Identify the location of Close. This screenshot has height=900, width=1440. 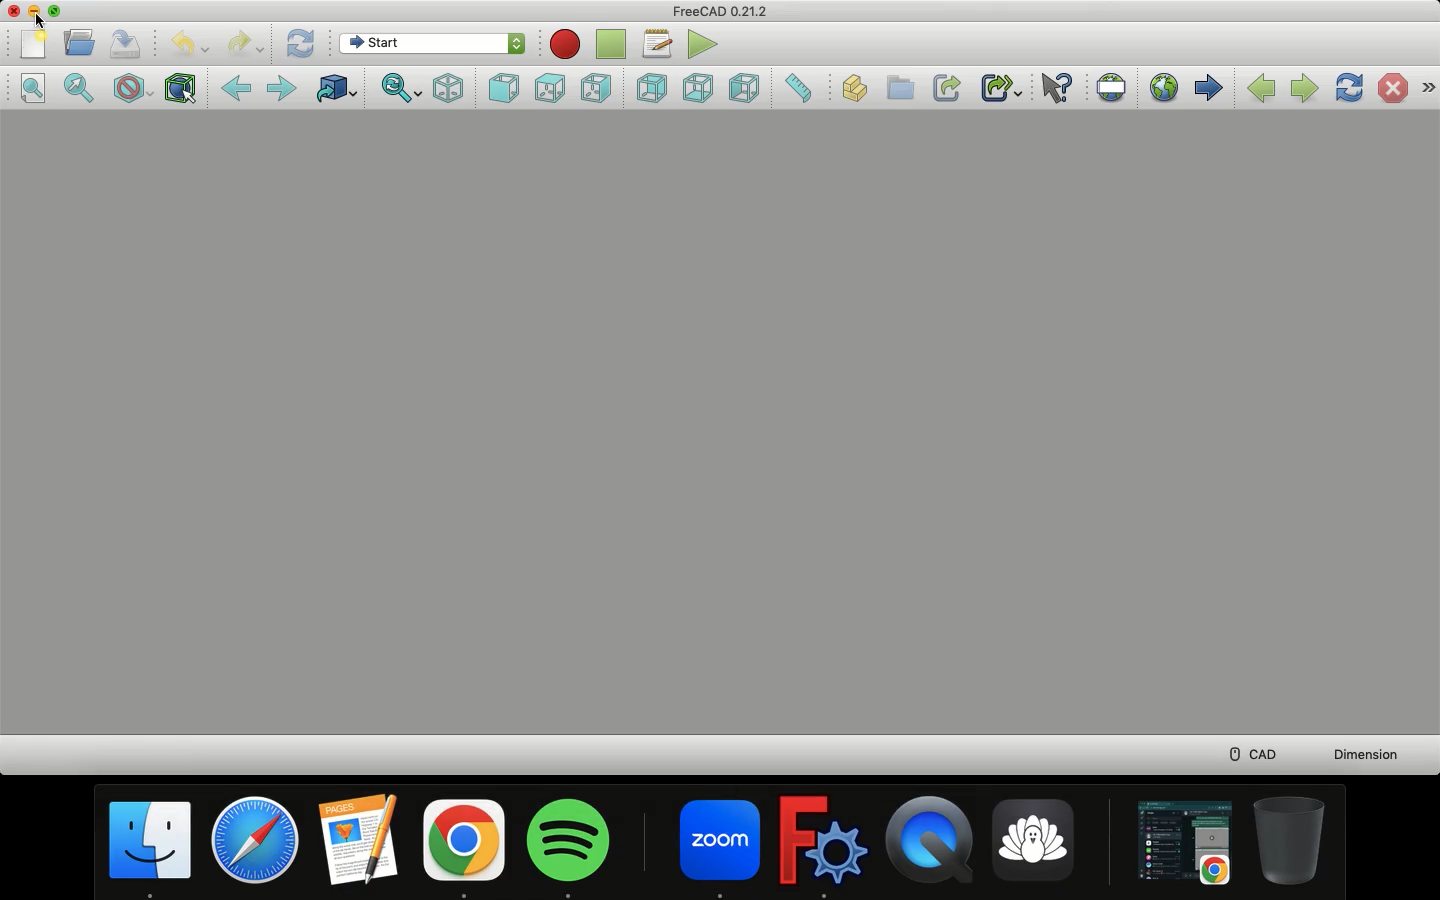
(16, 12).